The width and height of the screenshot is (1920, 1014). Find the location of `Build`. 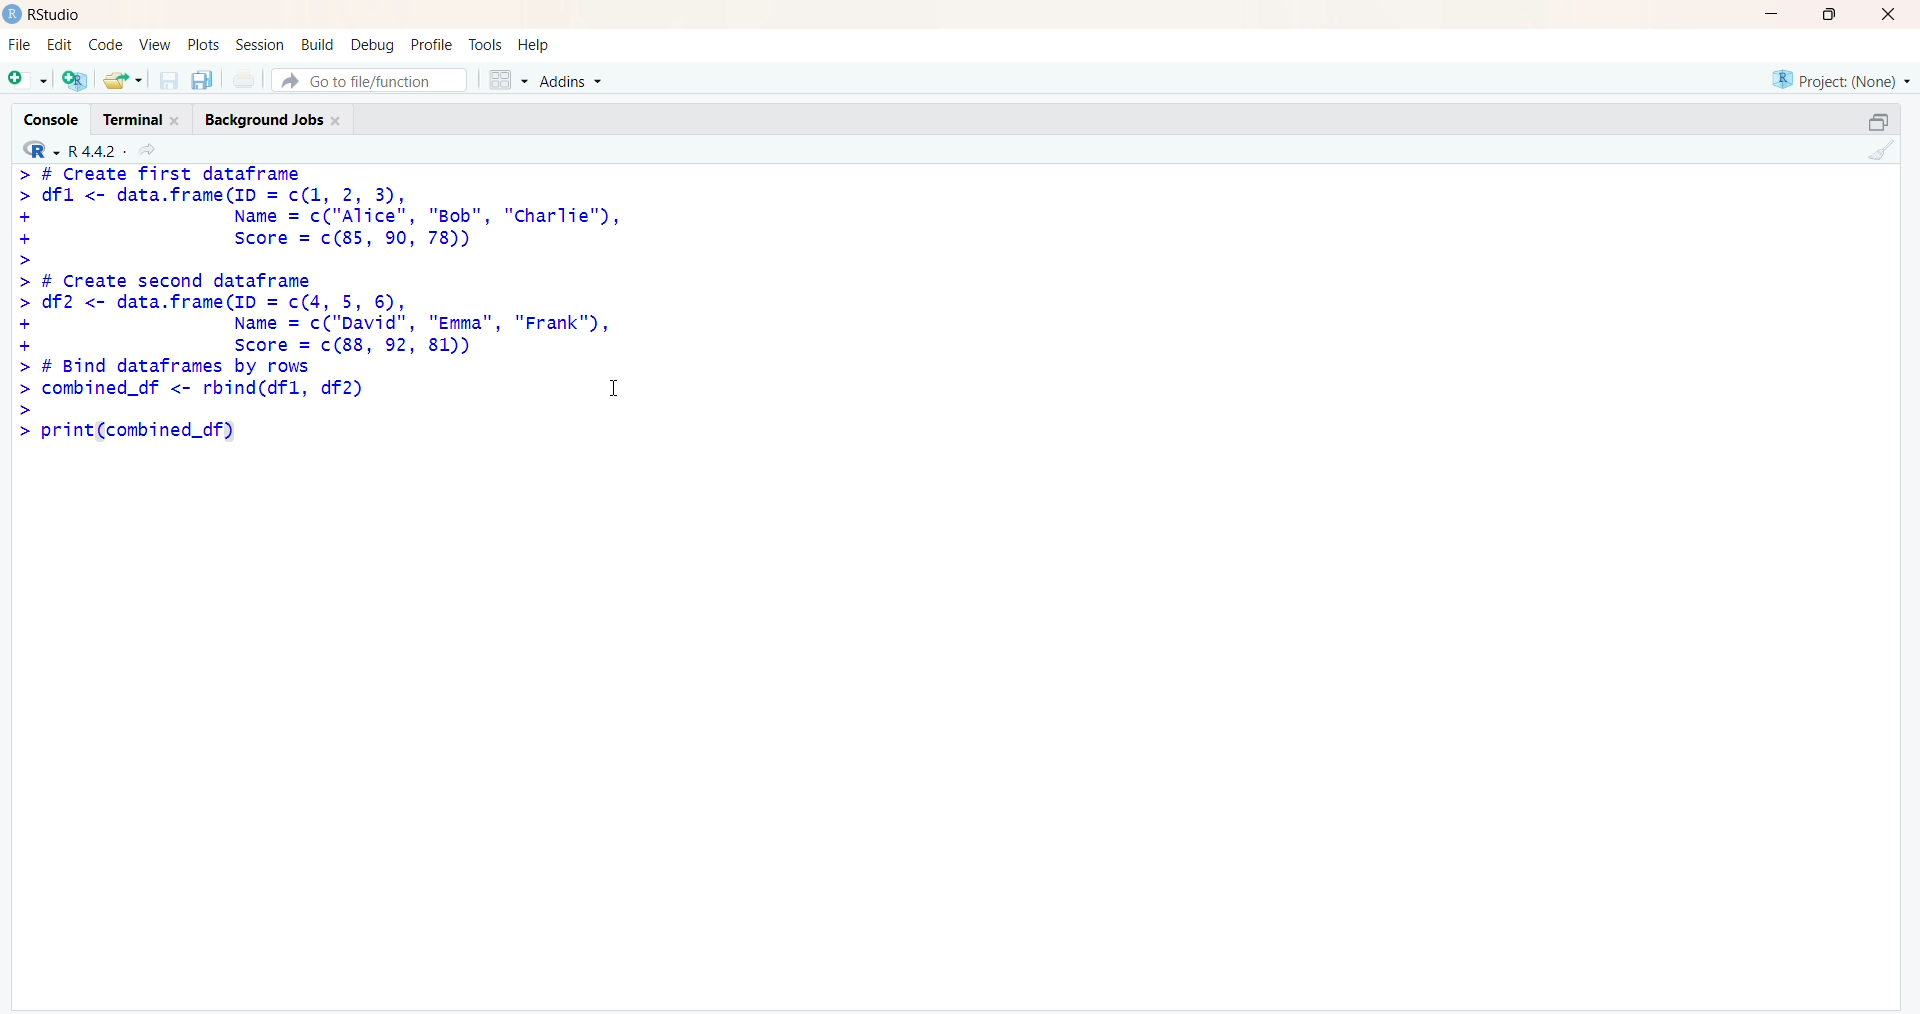

Build is located at coordinates (318, 44).